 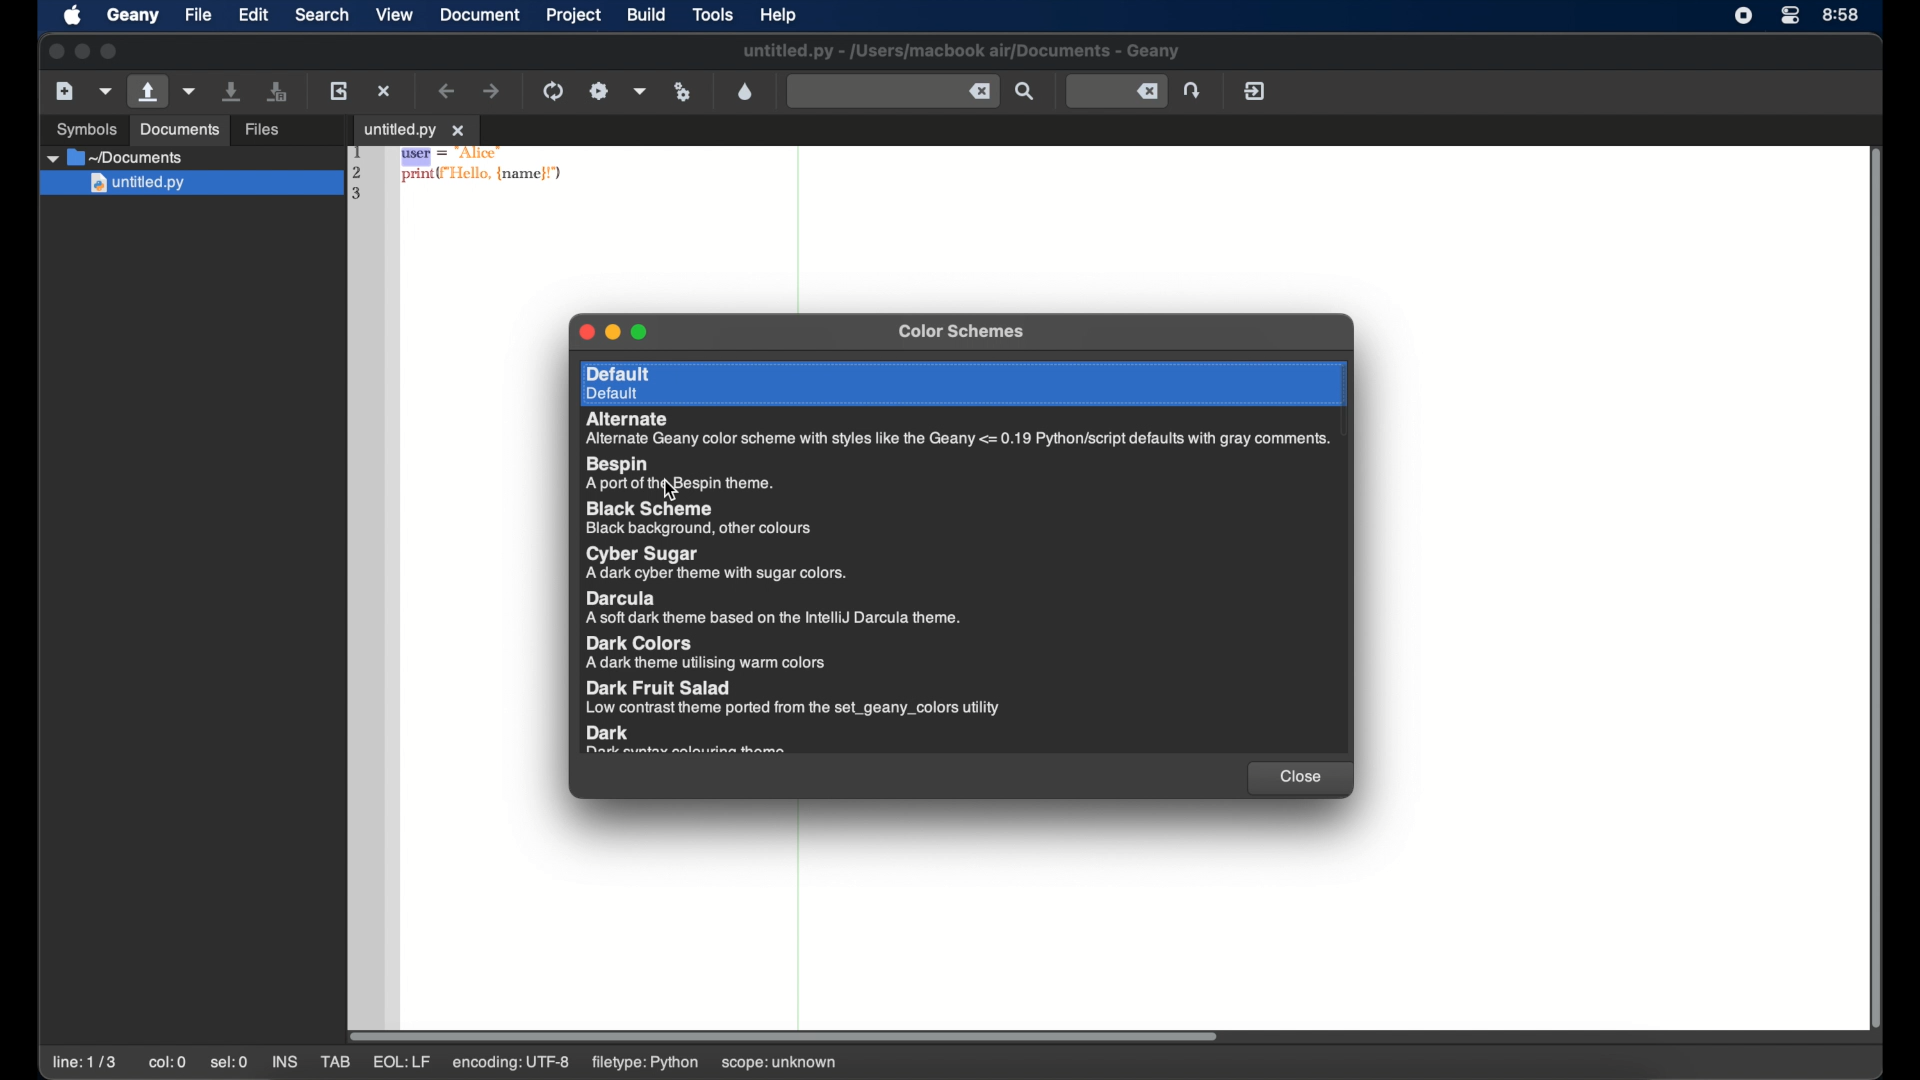 What do you see at coordinates (197, 15) in the screenshot?
I see `file` at bounding box center [197, 15].